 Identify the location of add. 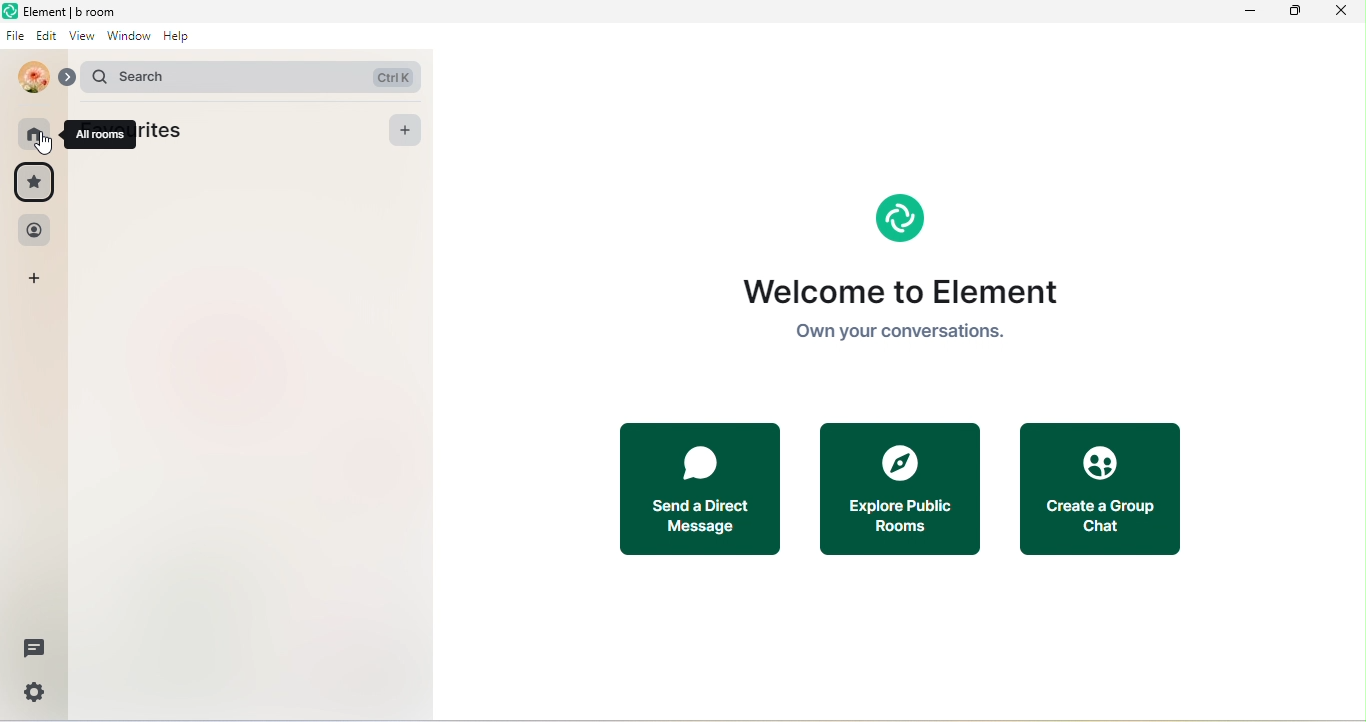
(37, 280).